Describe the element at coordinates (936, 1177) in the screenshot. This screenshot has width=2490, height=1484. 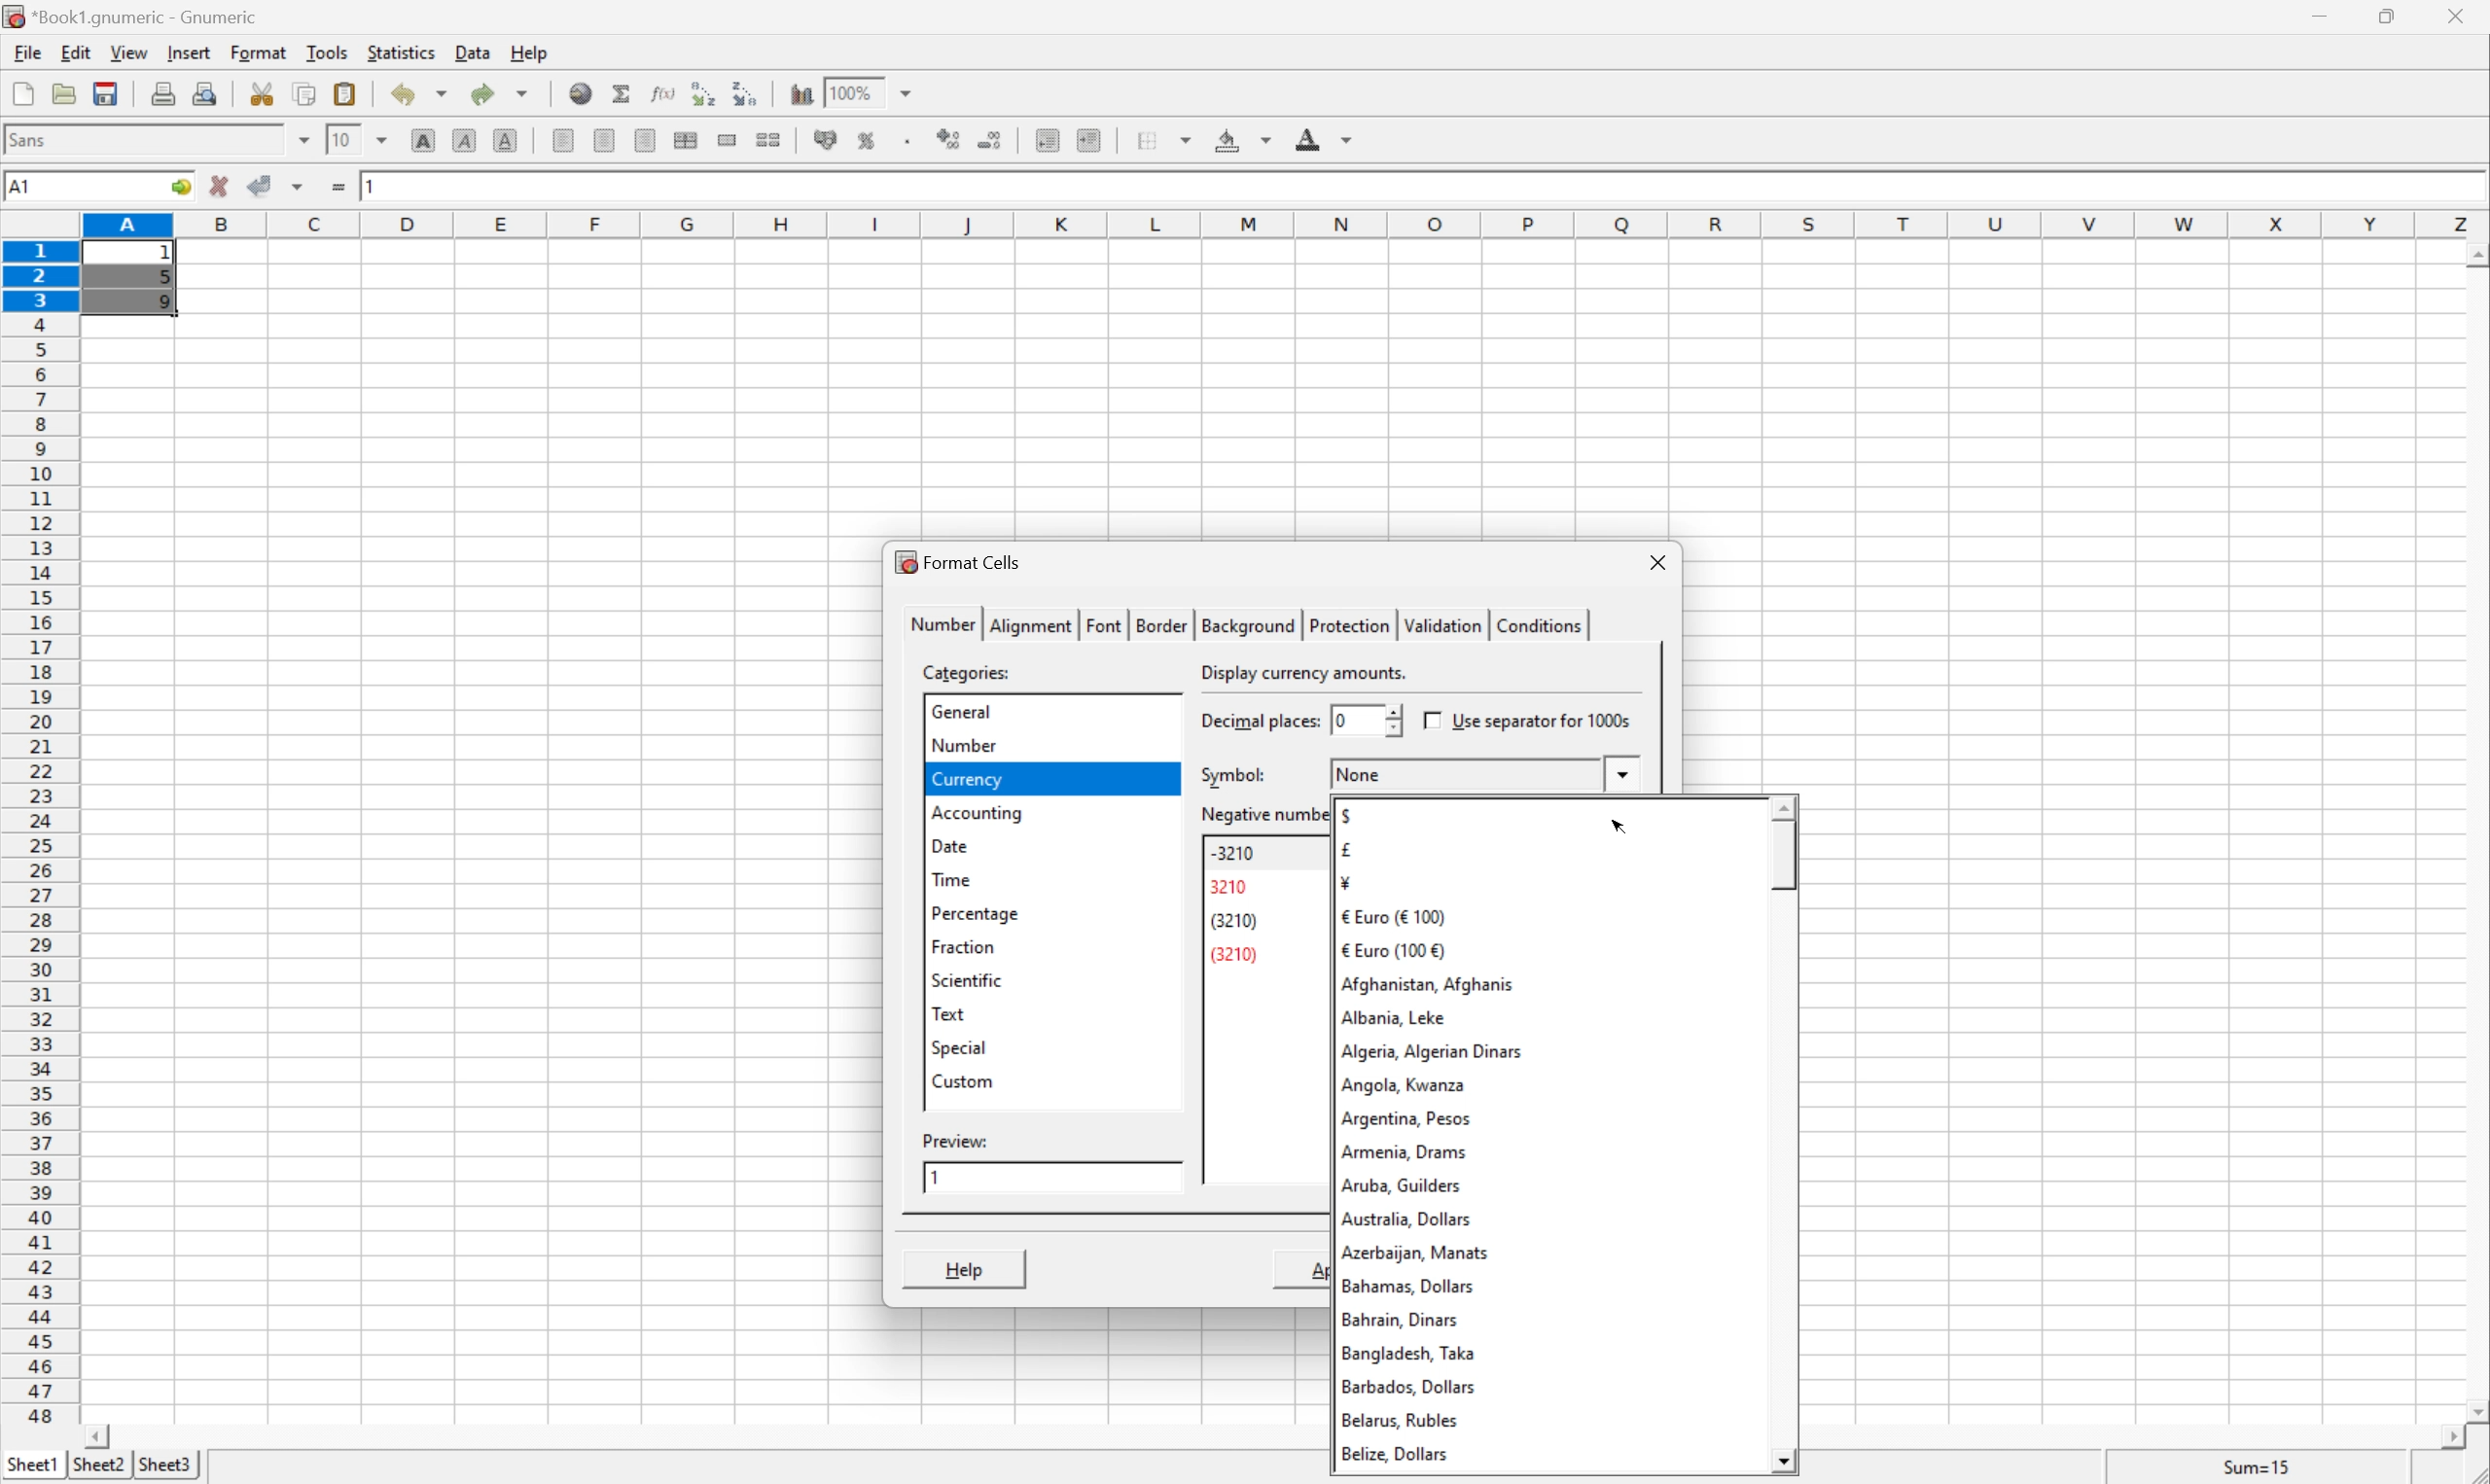
I see `1` at that location.